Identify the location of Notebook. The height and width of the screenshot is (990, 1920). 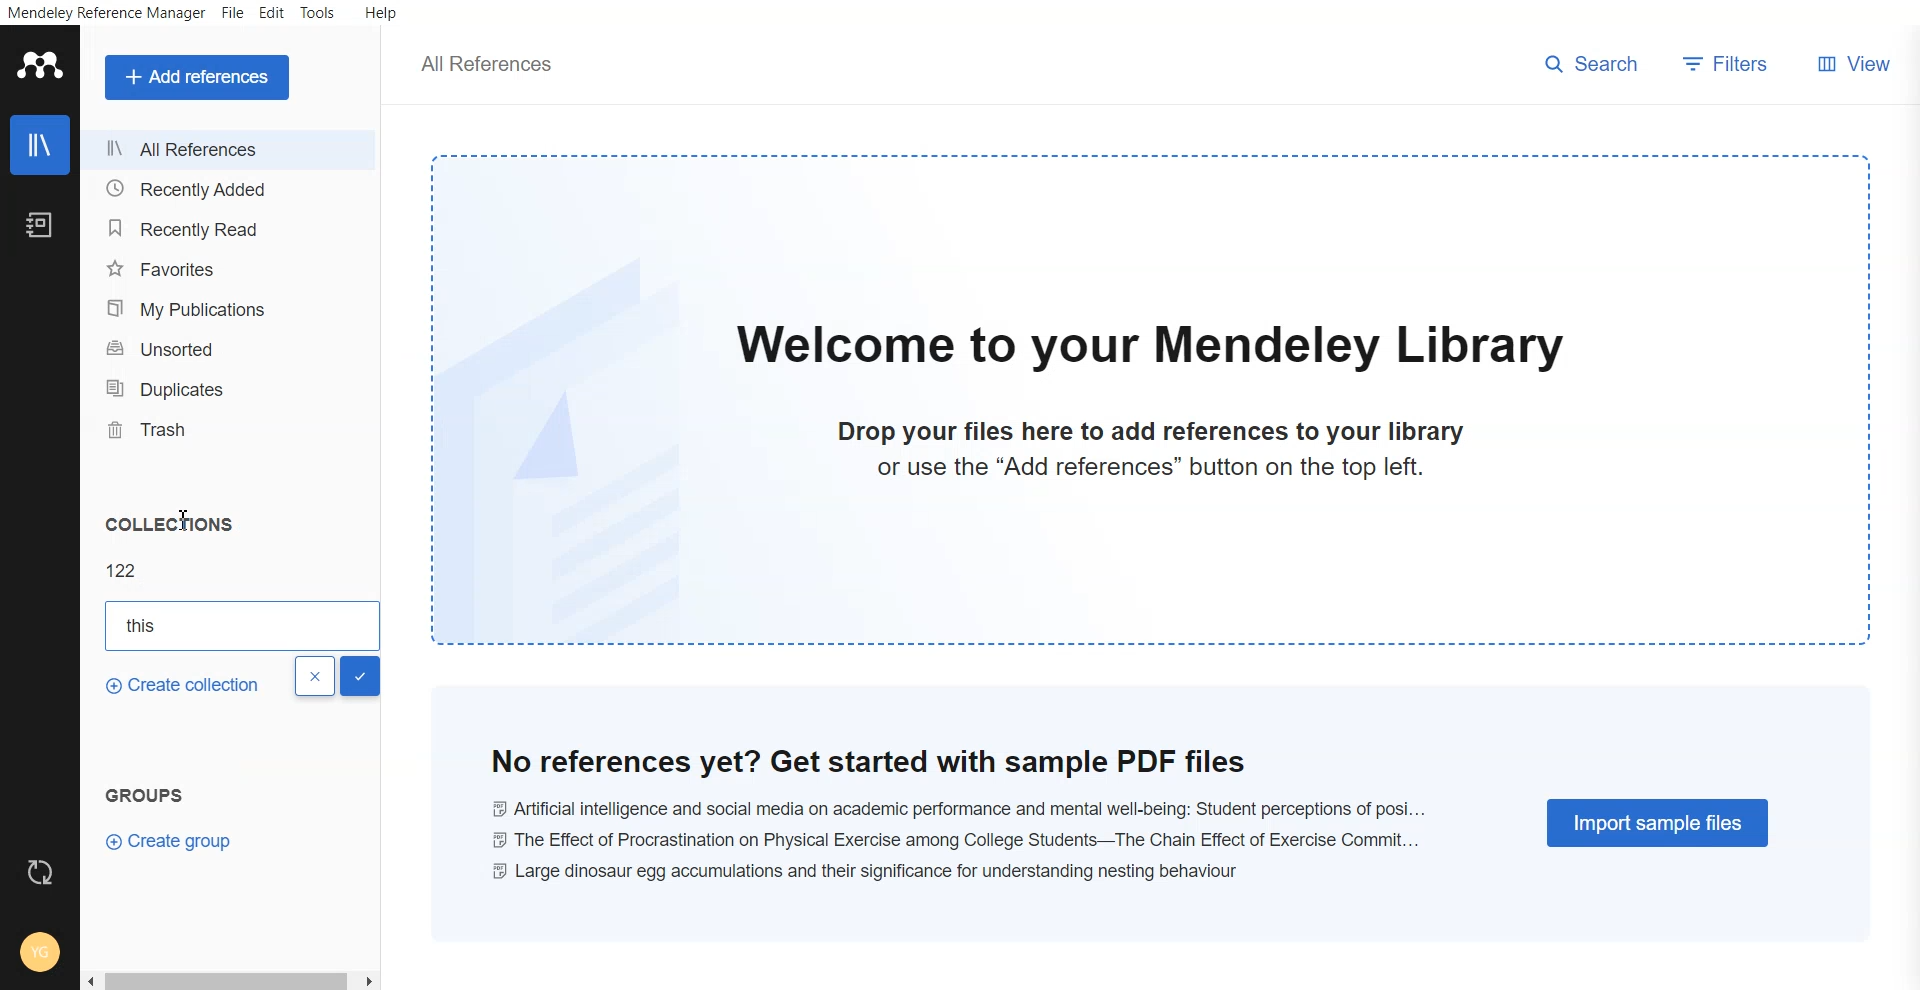
(38, 223).